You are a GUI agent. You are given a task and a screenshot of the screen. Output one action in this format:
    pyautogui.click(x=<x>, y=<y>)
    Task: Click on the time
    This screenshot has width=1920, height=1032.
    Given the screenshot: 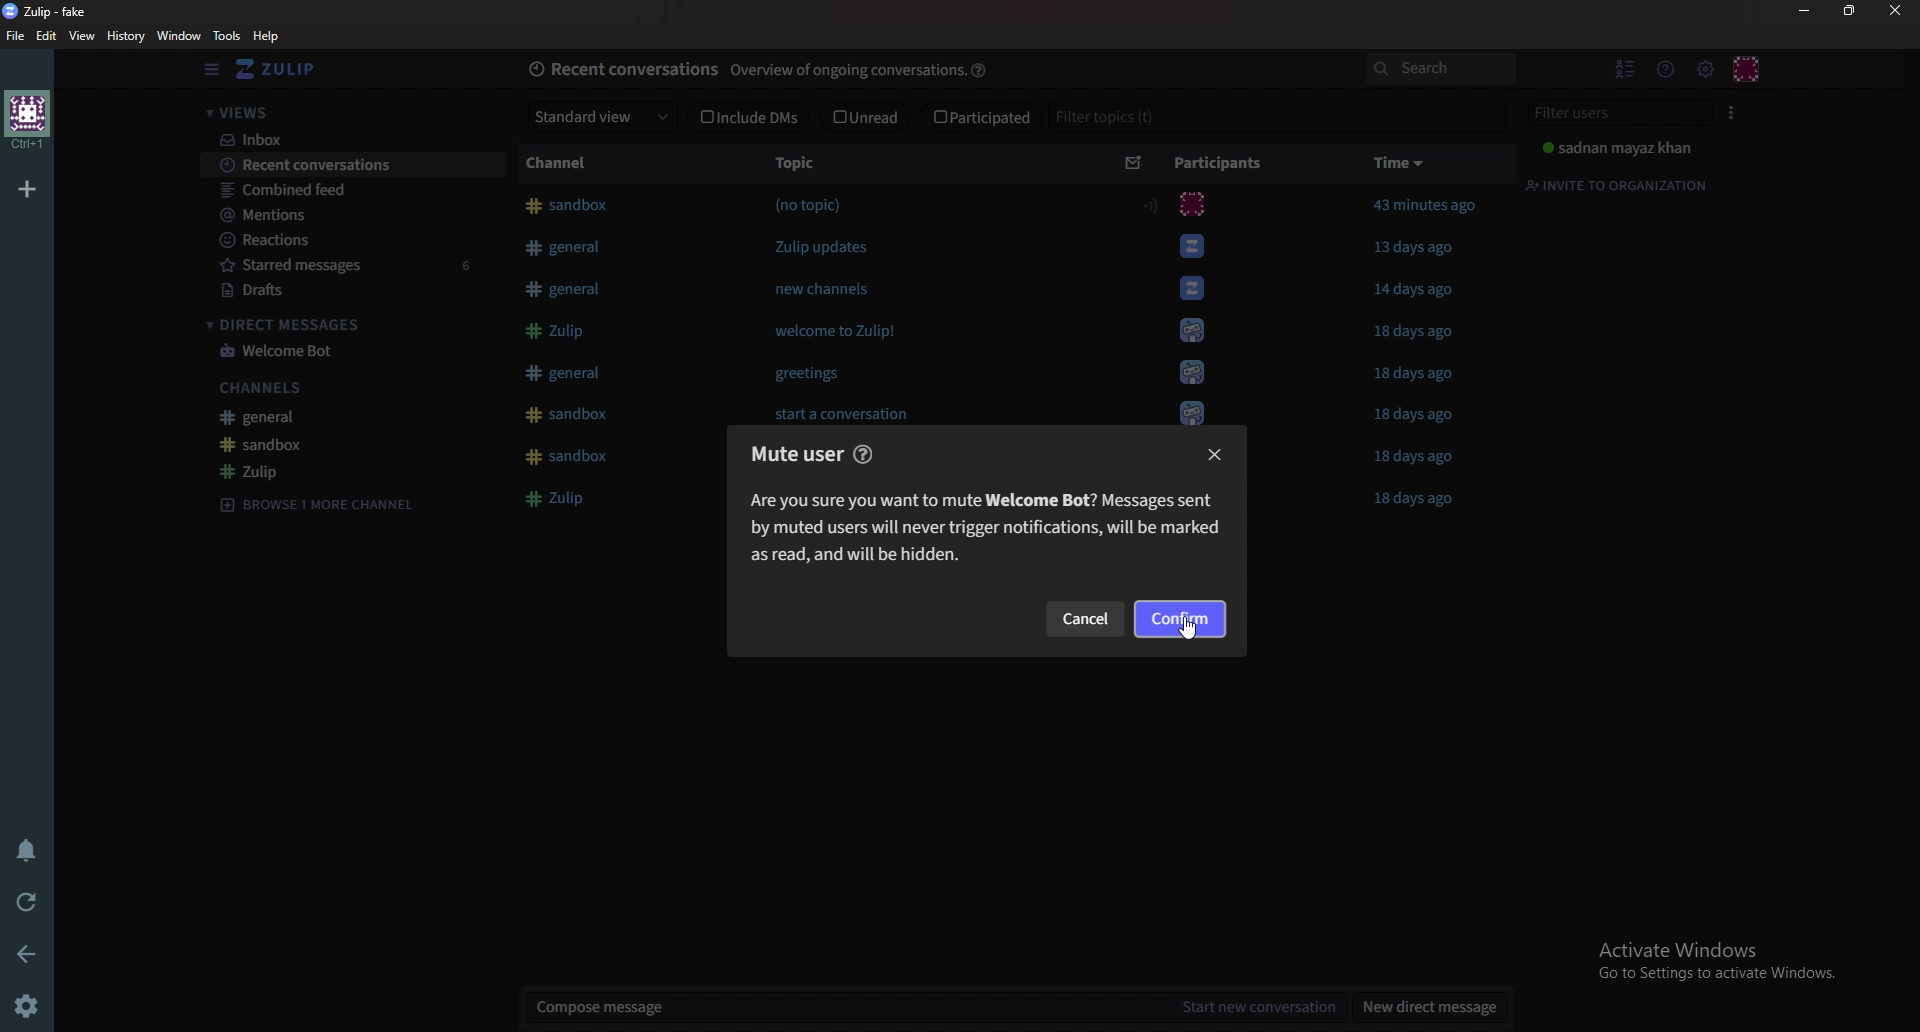 What is the action you would take?
    pyautogui.click(x=1399, y=165)
    